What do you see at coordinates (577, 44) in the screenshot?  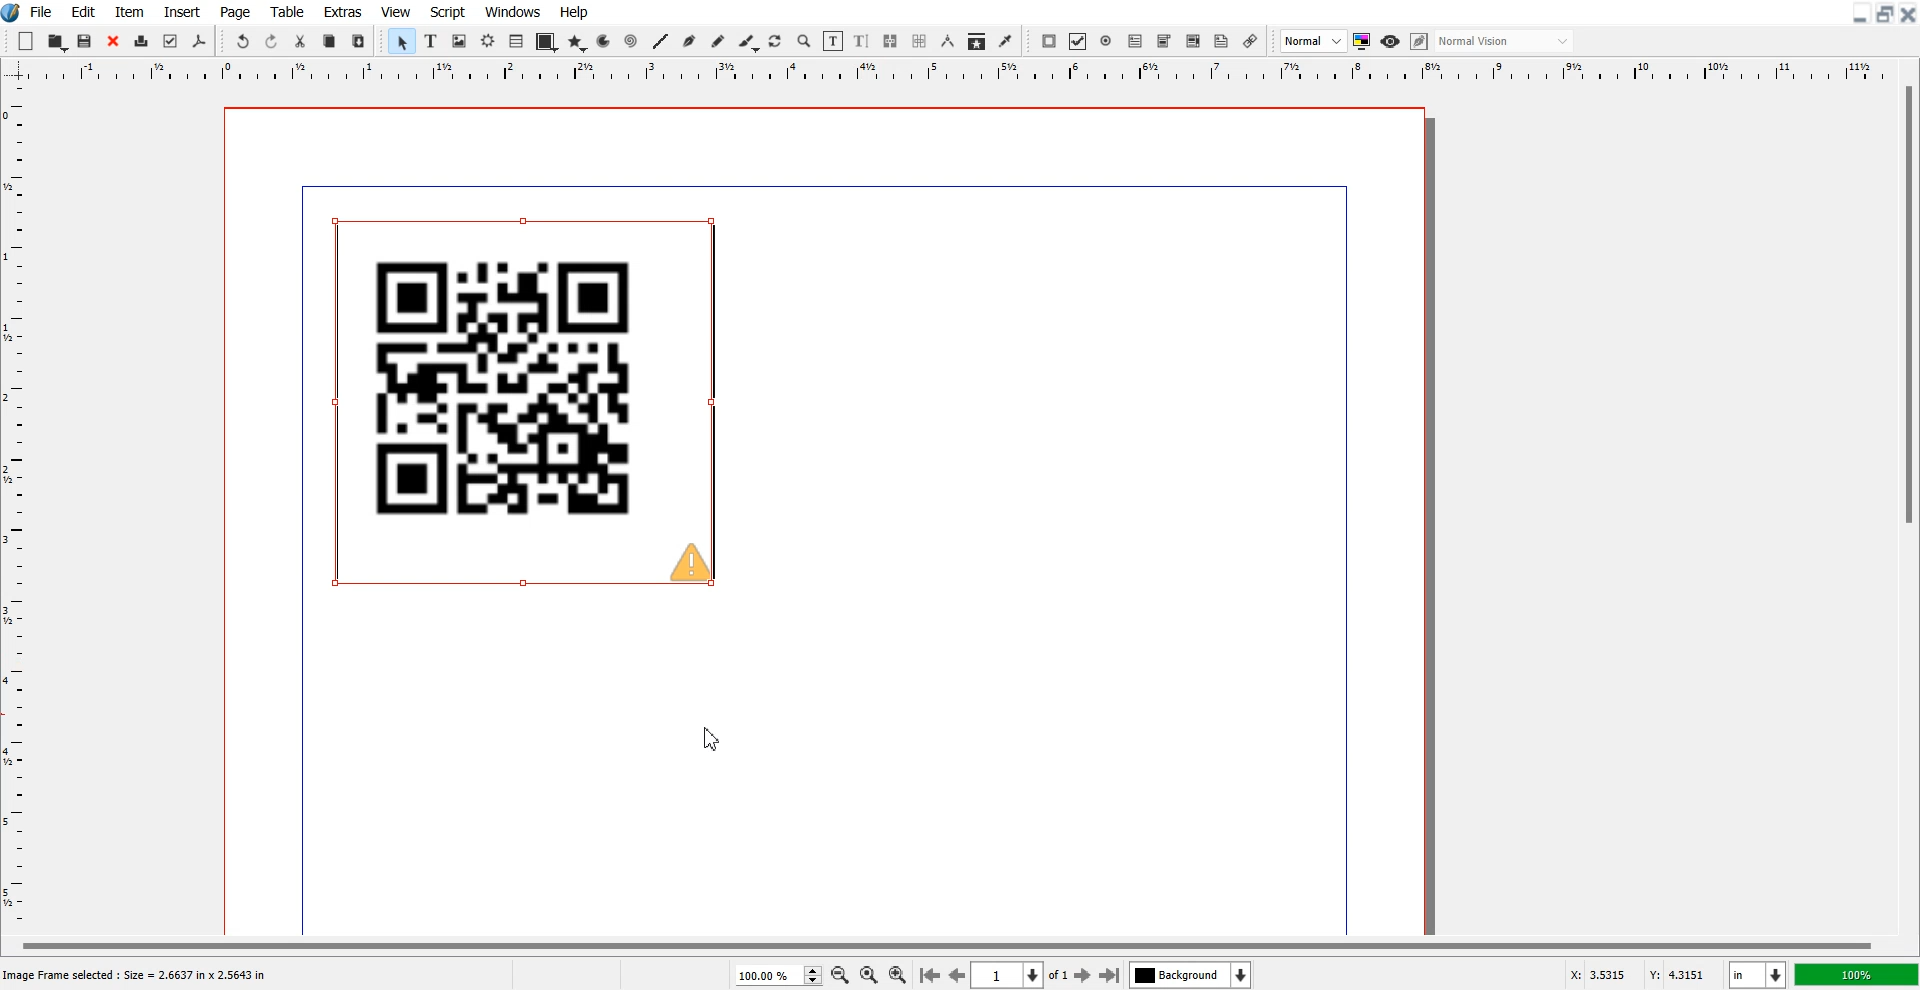 I see `Polygon` at bounding box center [577, 44].